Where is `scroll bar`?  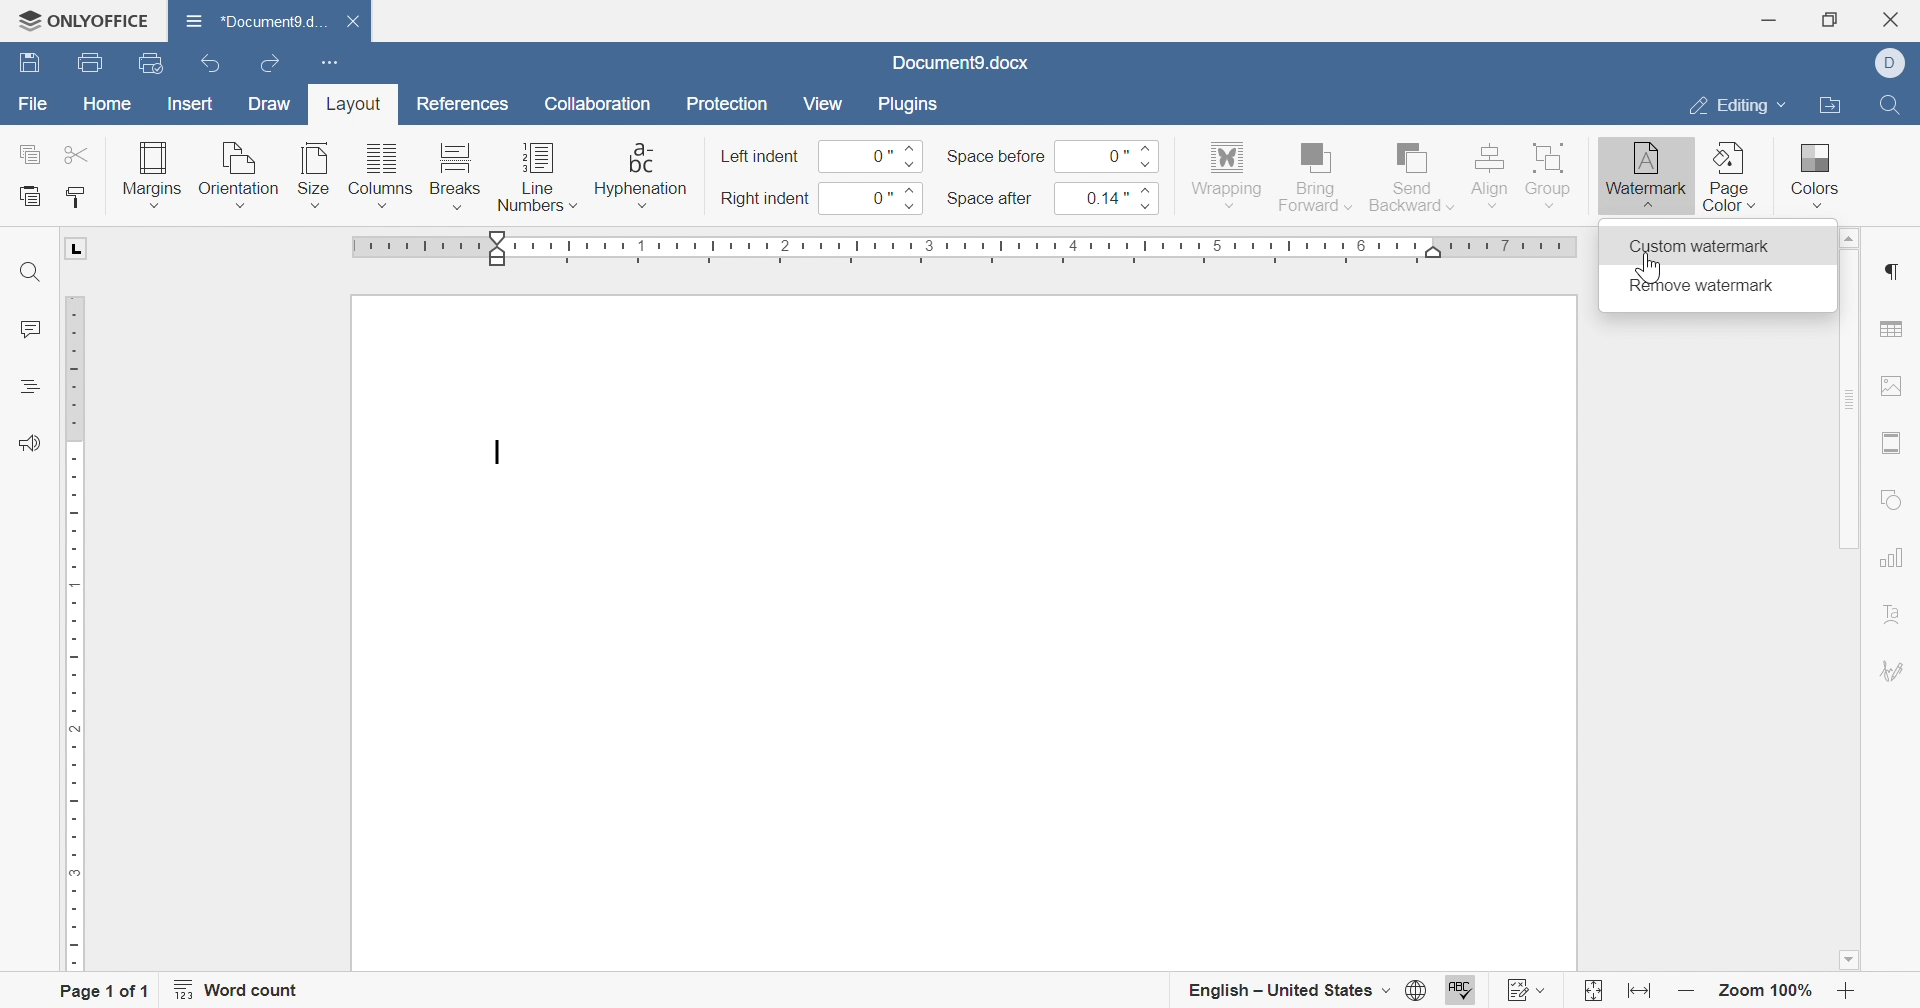
scroll bar is located at coordinates (1846, 399).